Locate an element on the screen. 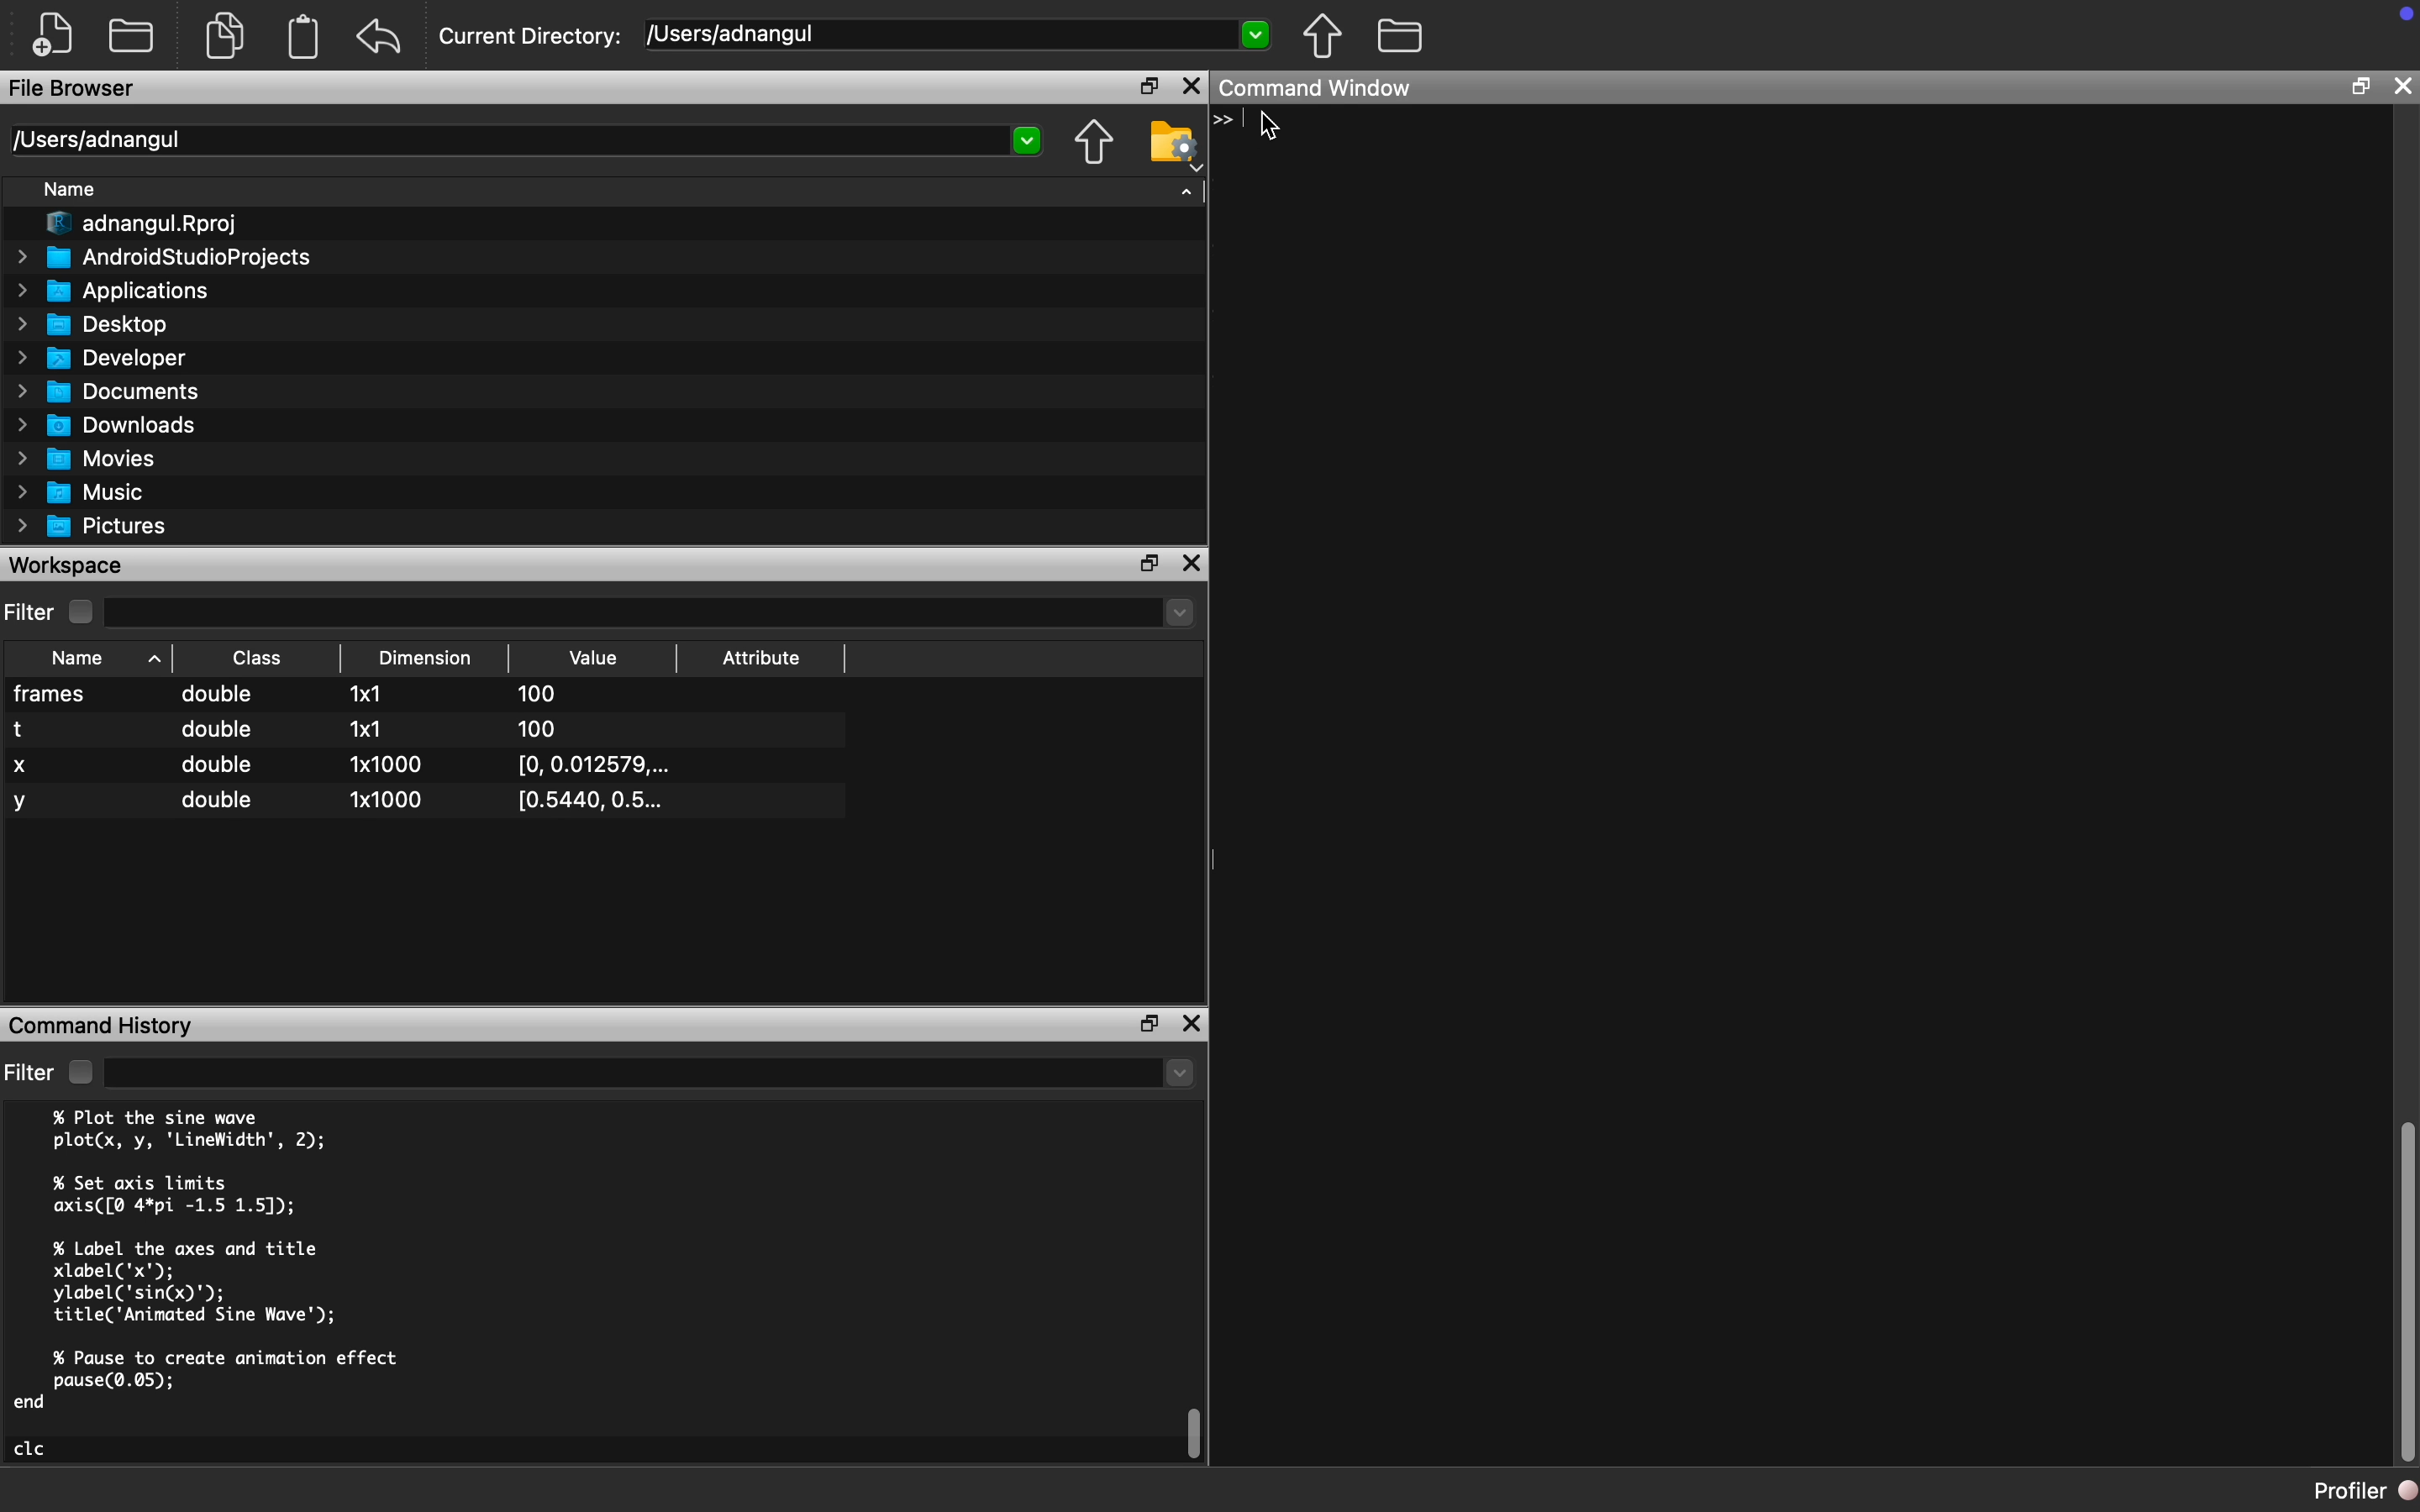 The image size is (2420, 1512). /[Users/adnangul  is located at coordinates (959, 33).